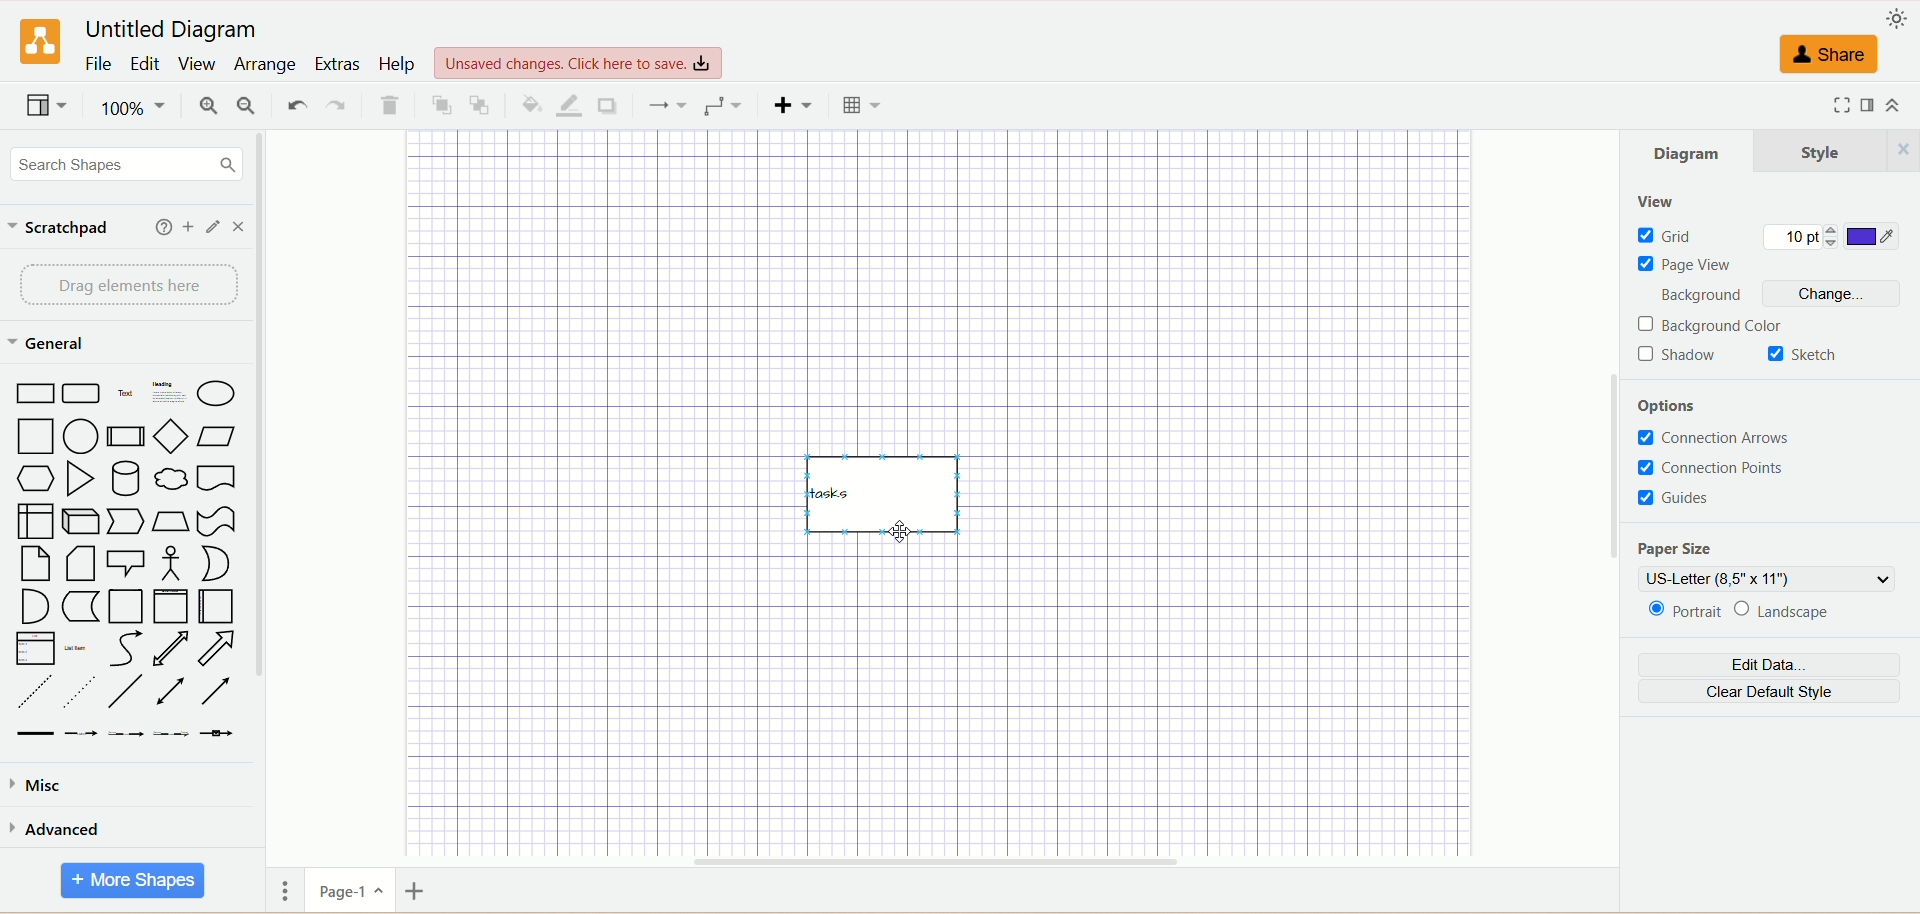  Describe the element at coordinates (171, 734) in the screenshot. I see `Arrow with Triple Break` at that location.